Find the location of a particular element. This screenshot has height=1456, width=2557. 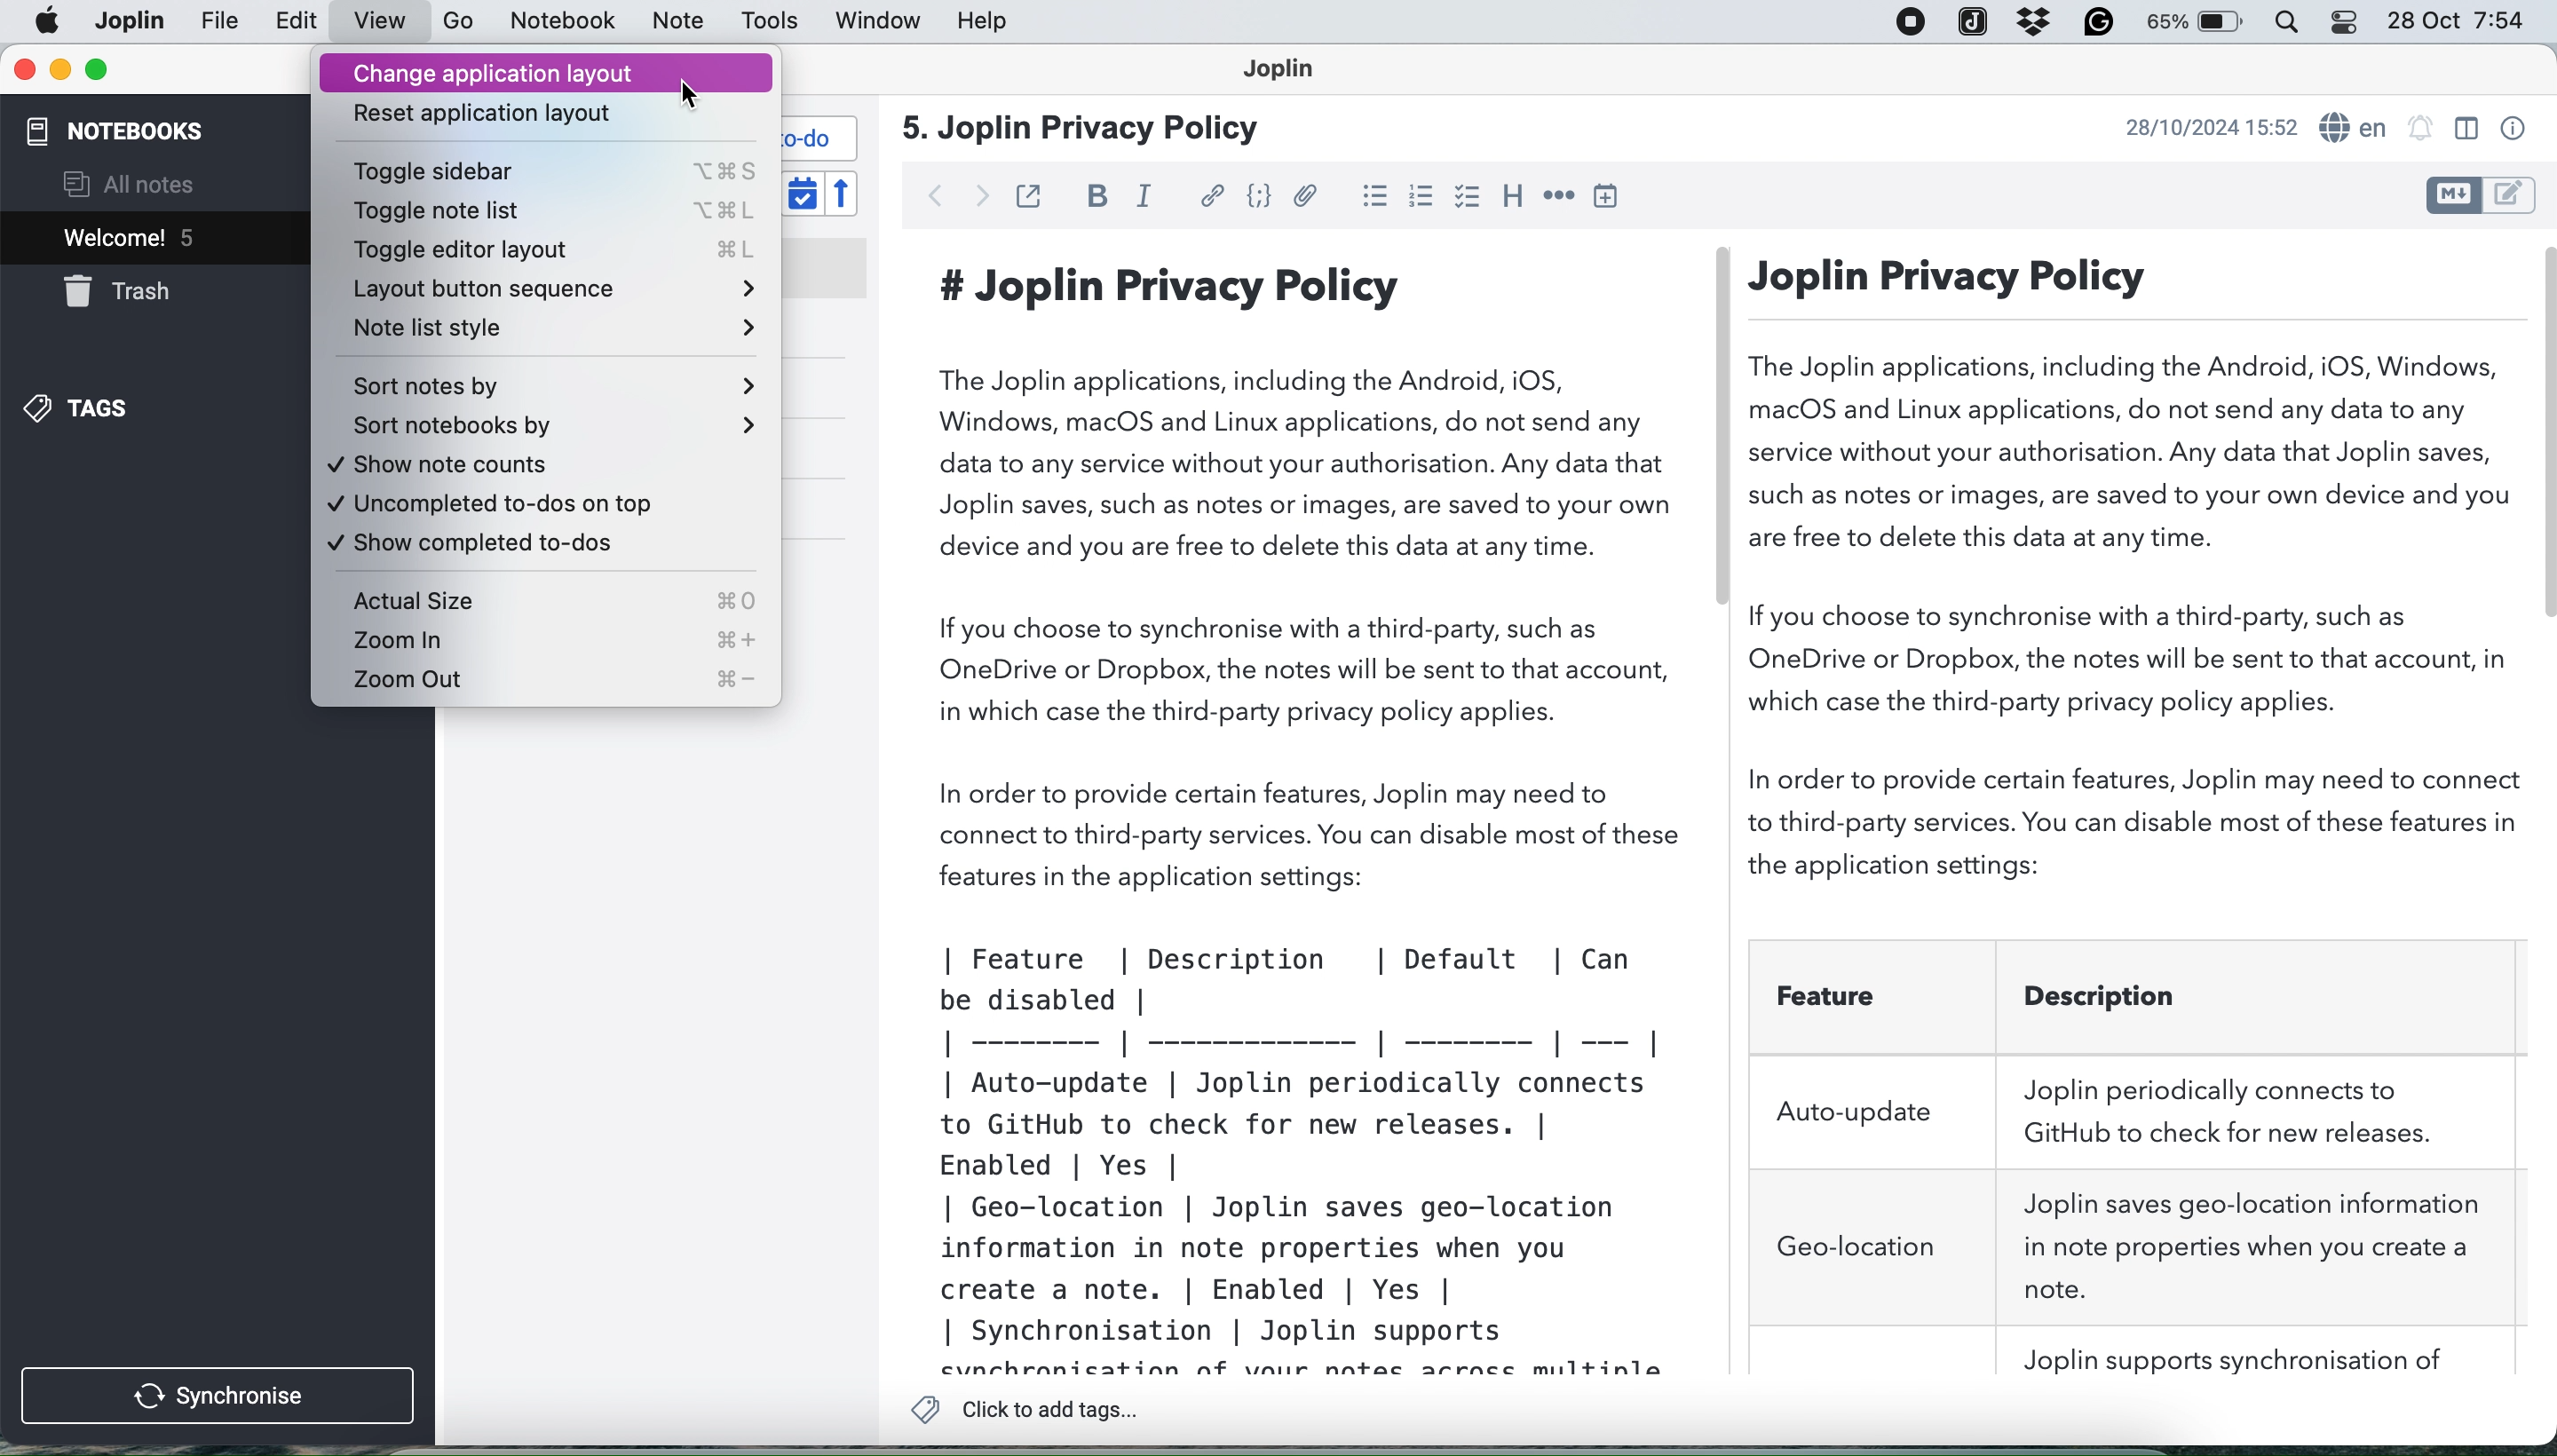

Show completed to-dos is located at coordinates (544, 549).